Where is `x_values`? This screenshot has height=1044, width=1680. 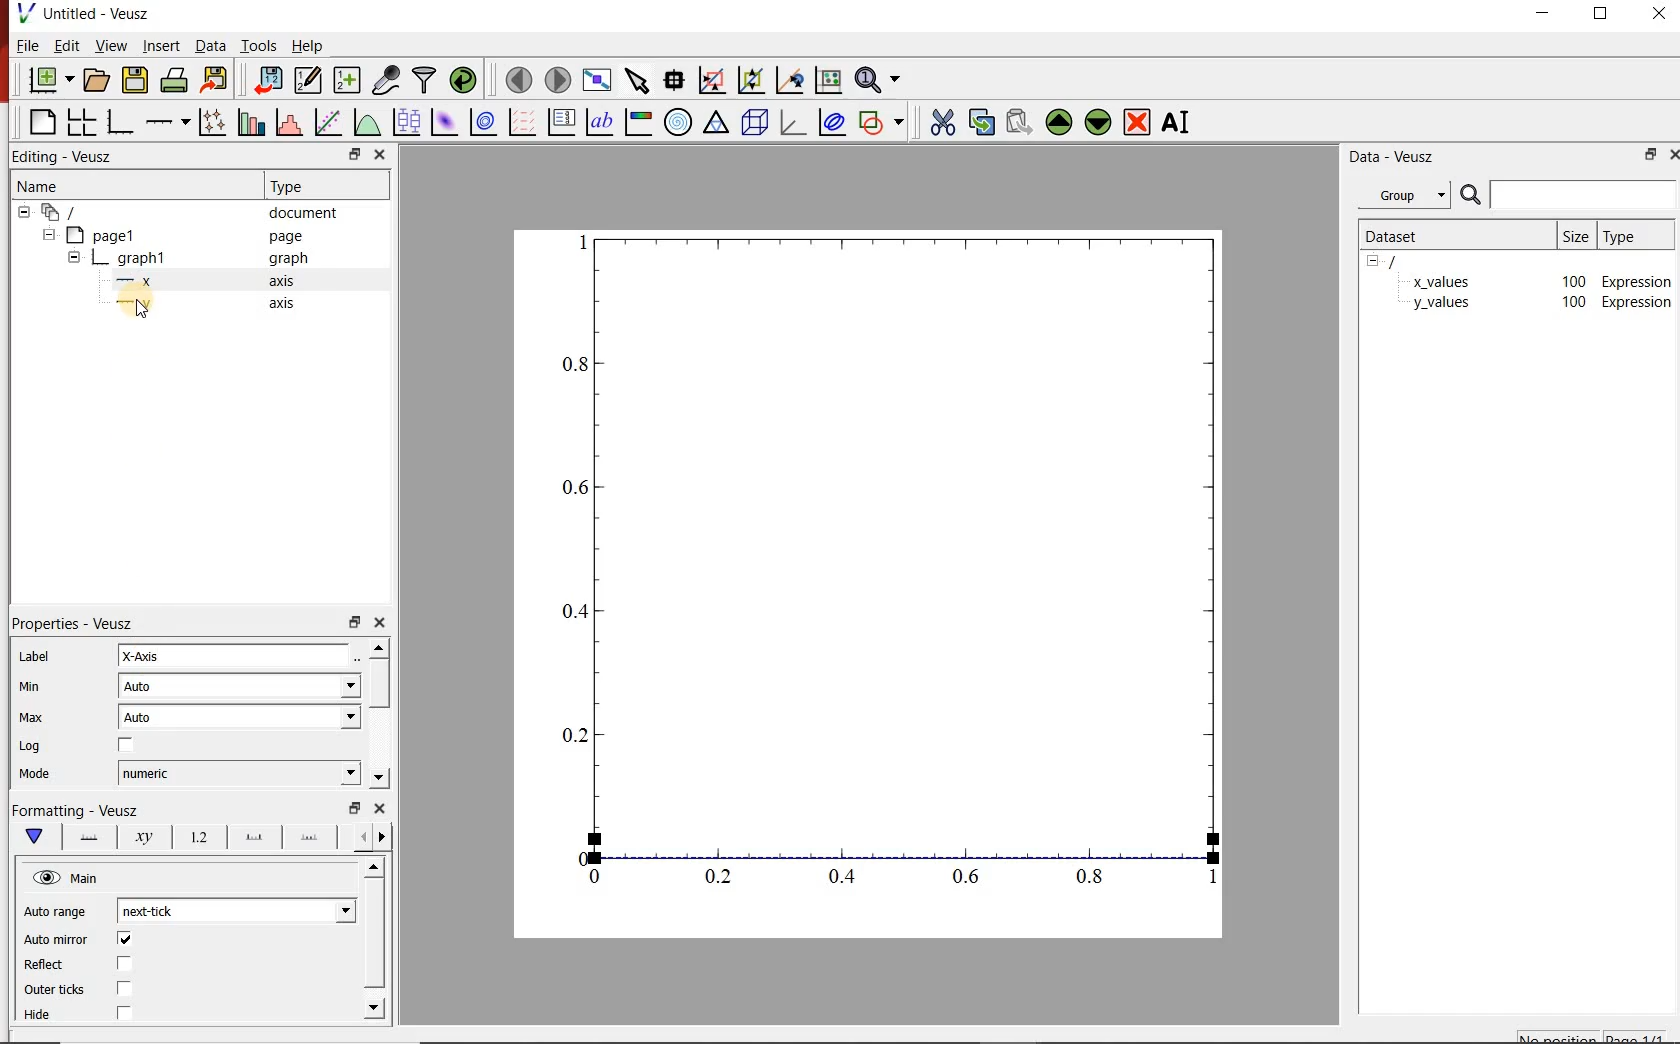 x_values is located at coordinates (1441, 280).